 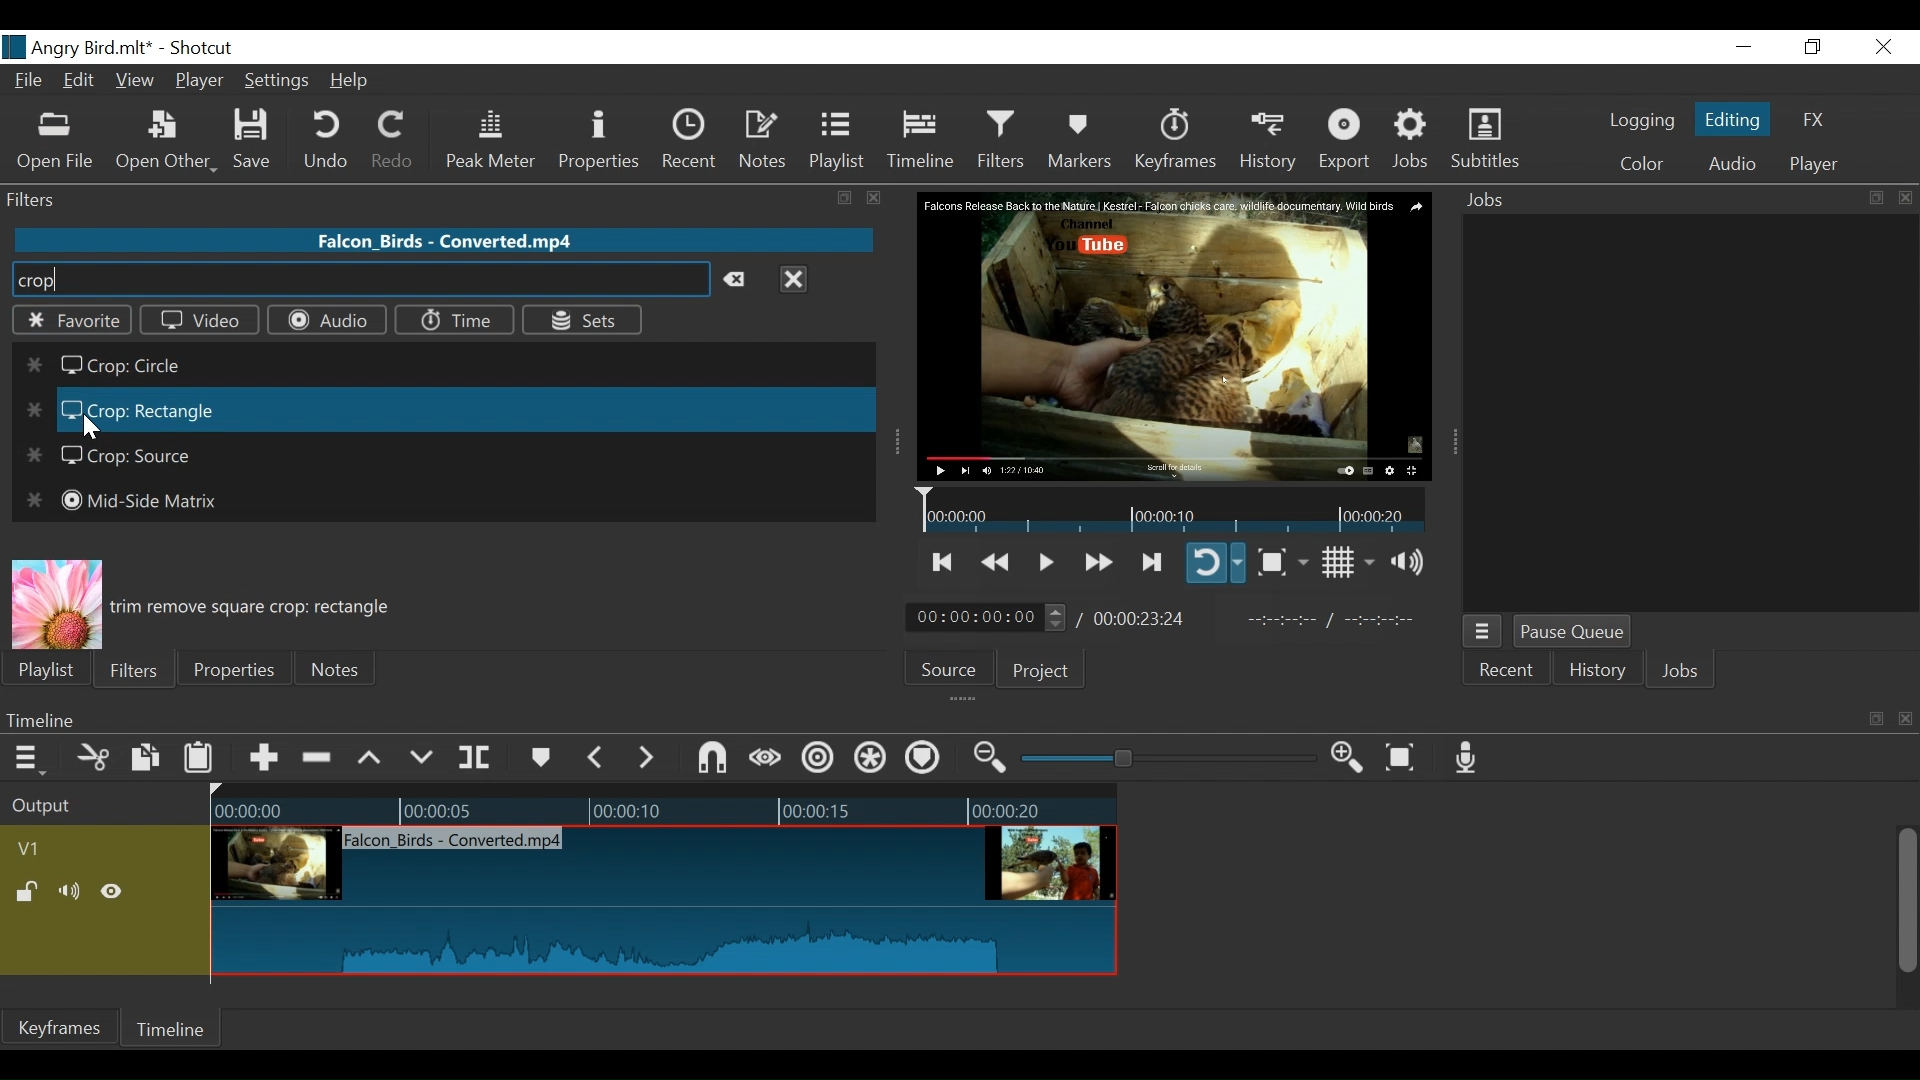 What do you see at coordinates (793, 278) in the screenshot?
I see `Close menu` at bounding box center [793, 278].